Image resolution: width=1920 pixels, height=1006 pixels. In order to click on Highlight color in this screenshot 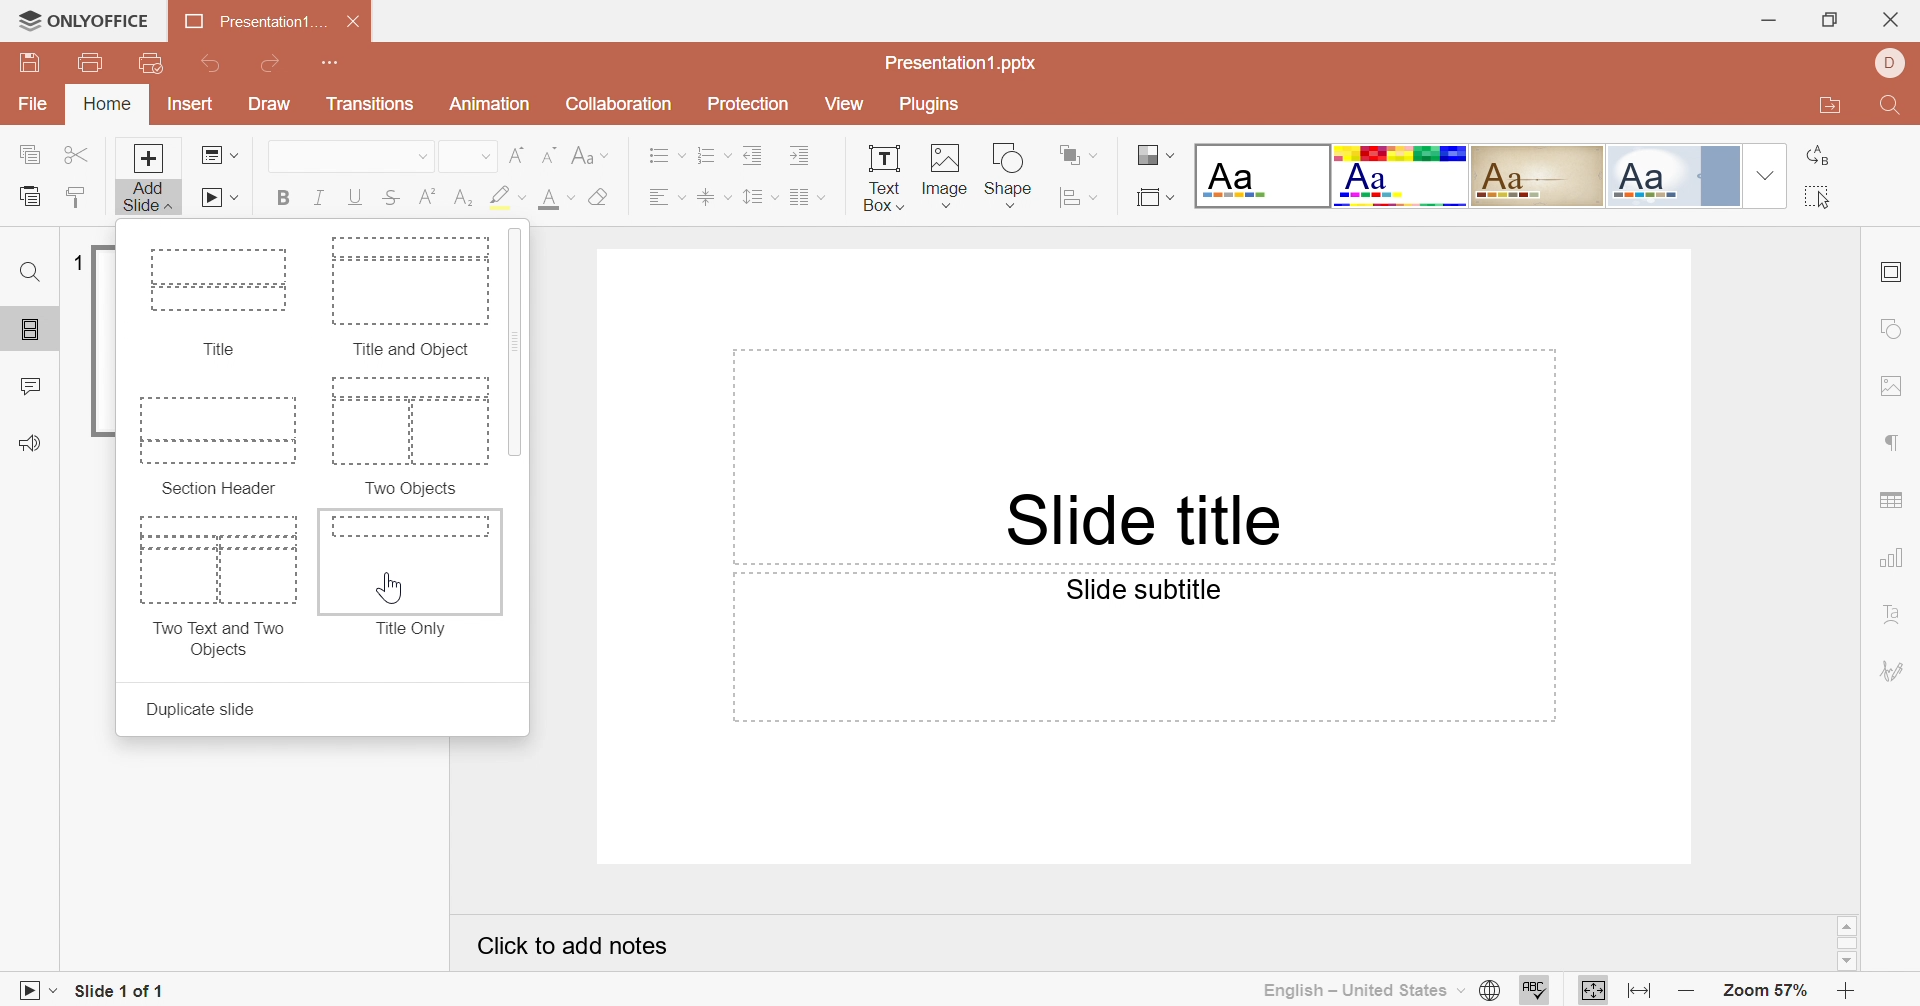, I will do `click(508, 195)`.